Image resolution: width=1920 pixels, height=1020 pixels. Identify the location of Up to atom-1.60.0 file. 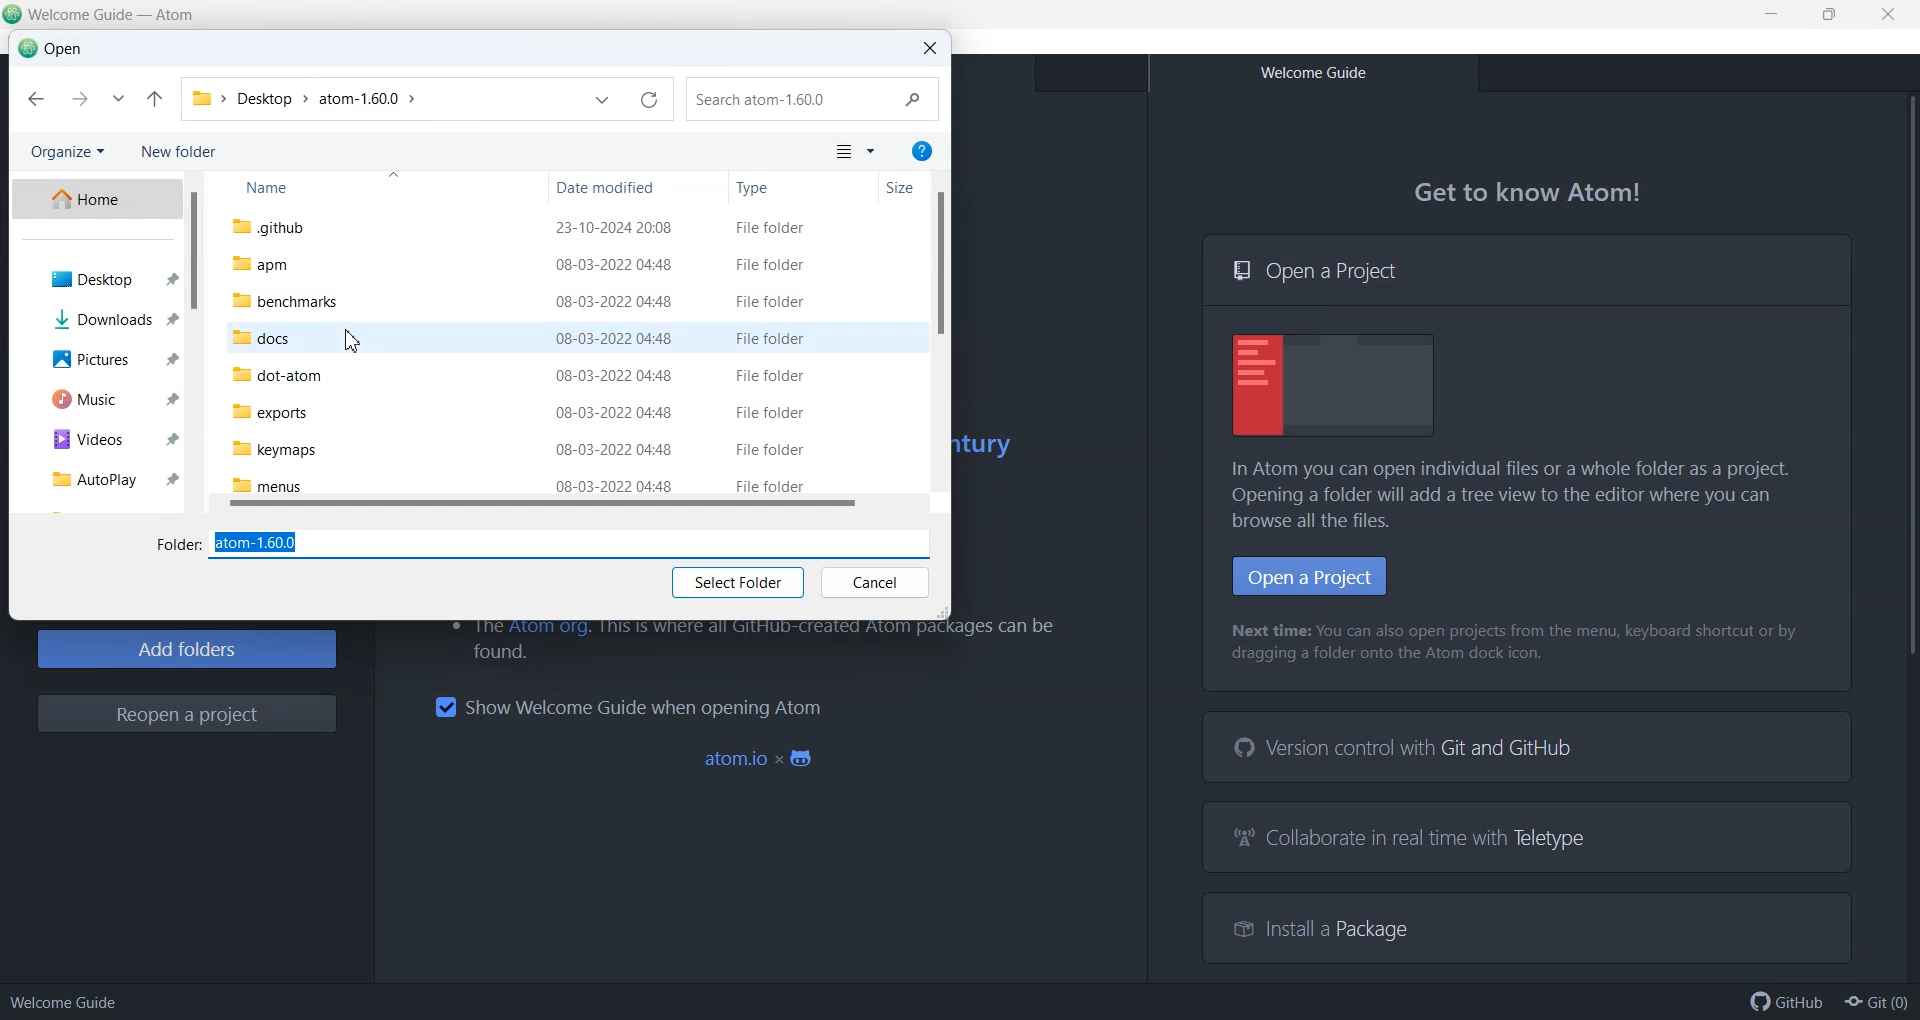
(155, 100).